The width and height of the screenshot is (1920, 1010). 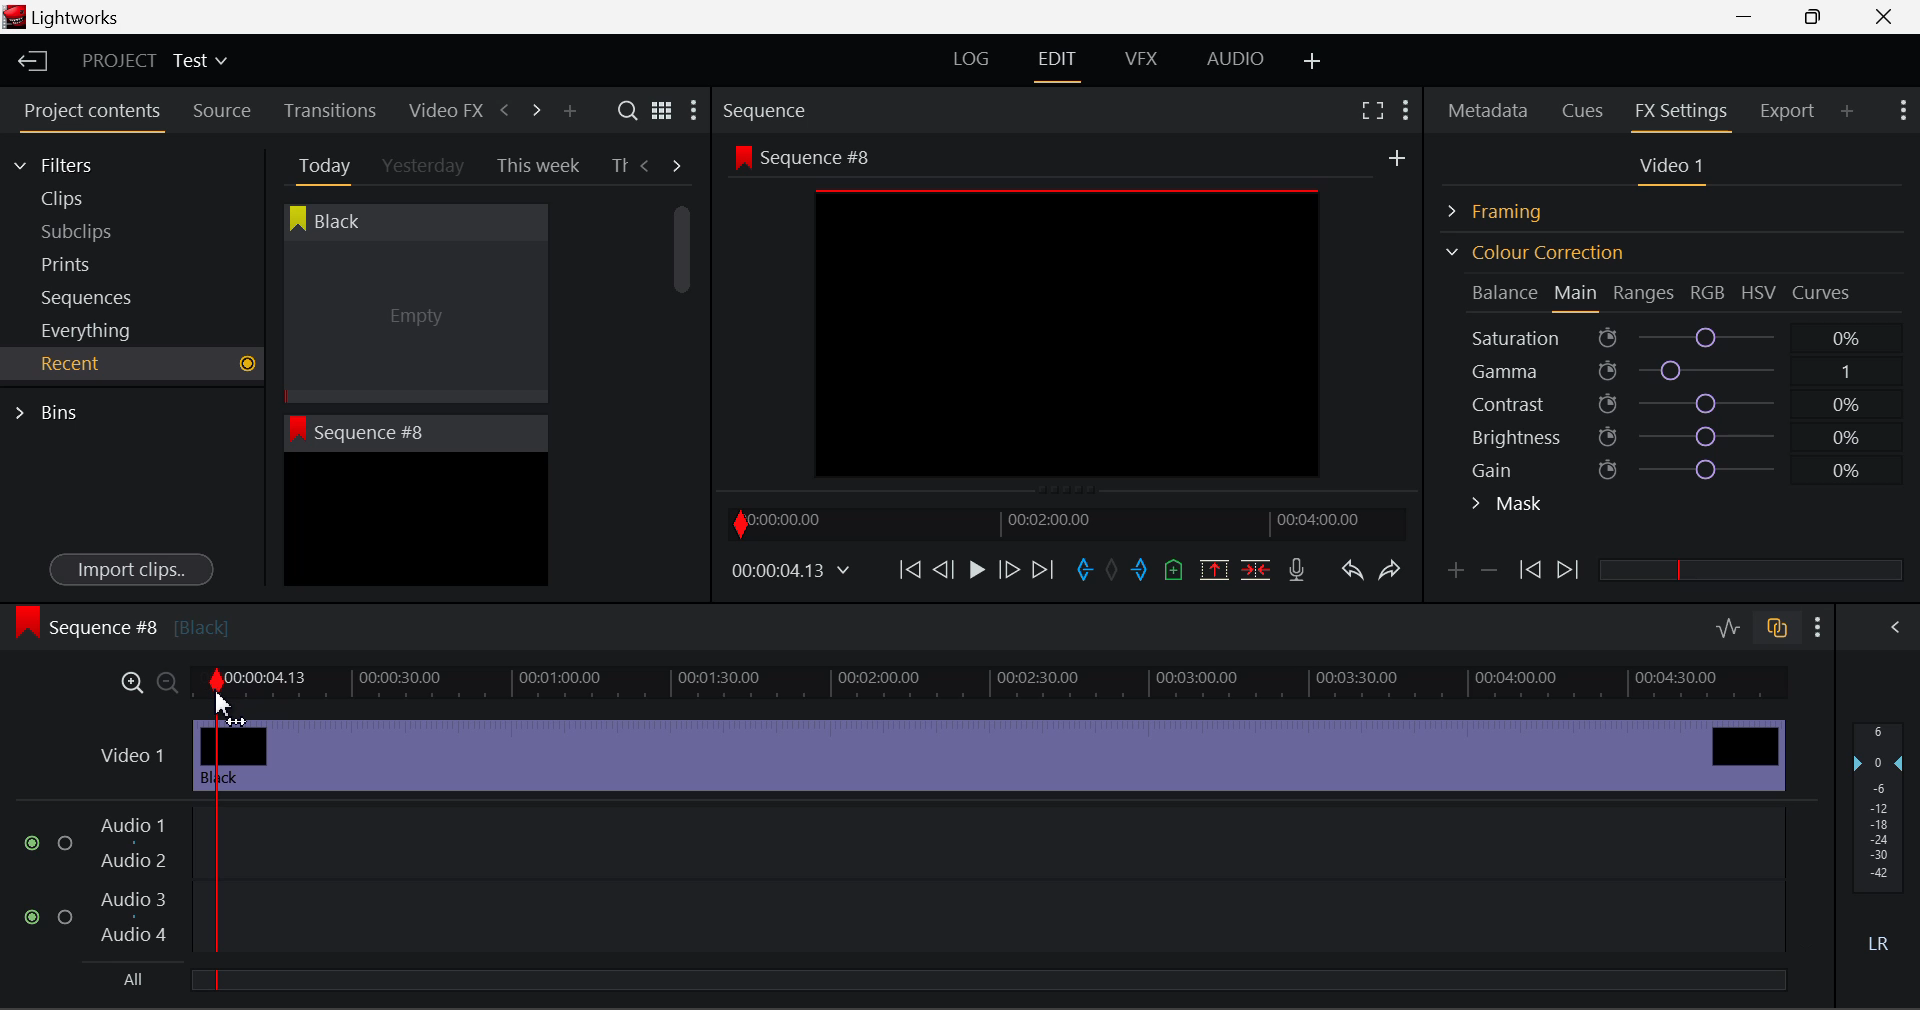 What do you see at coordinates (1390, 569) in the screenshot?
I see `Redo` at bounding box center [1390, 569].